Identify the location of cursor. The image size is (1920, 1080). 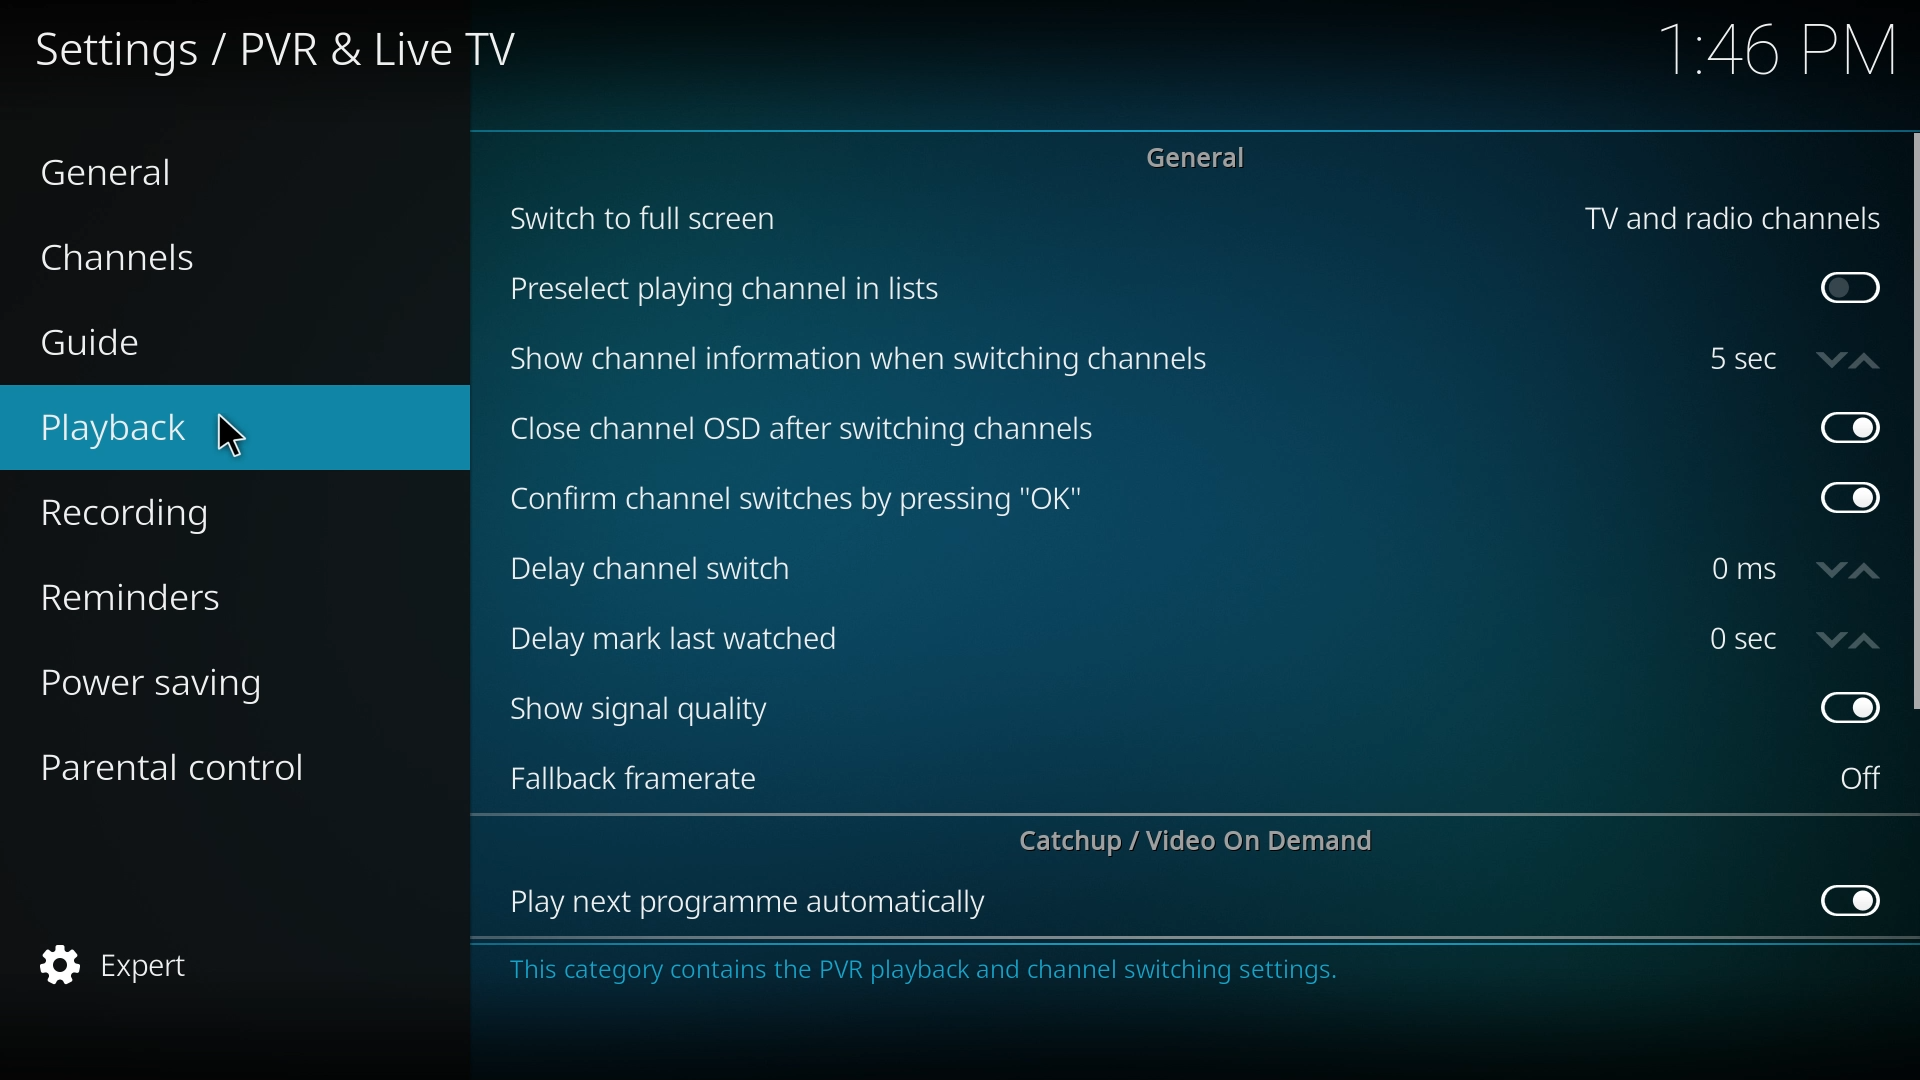
(238, 434).